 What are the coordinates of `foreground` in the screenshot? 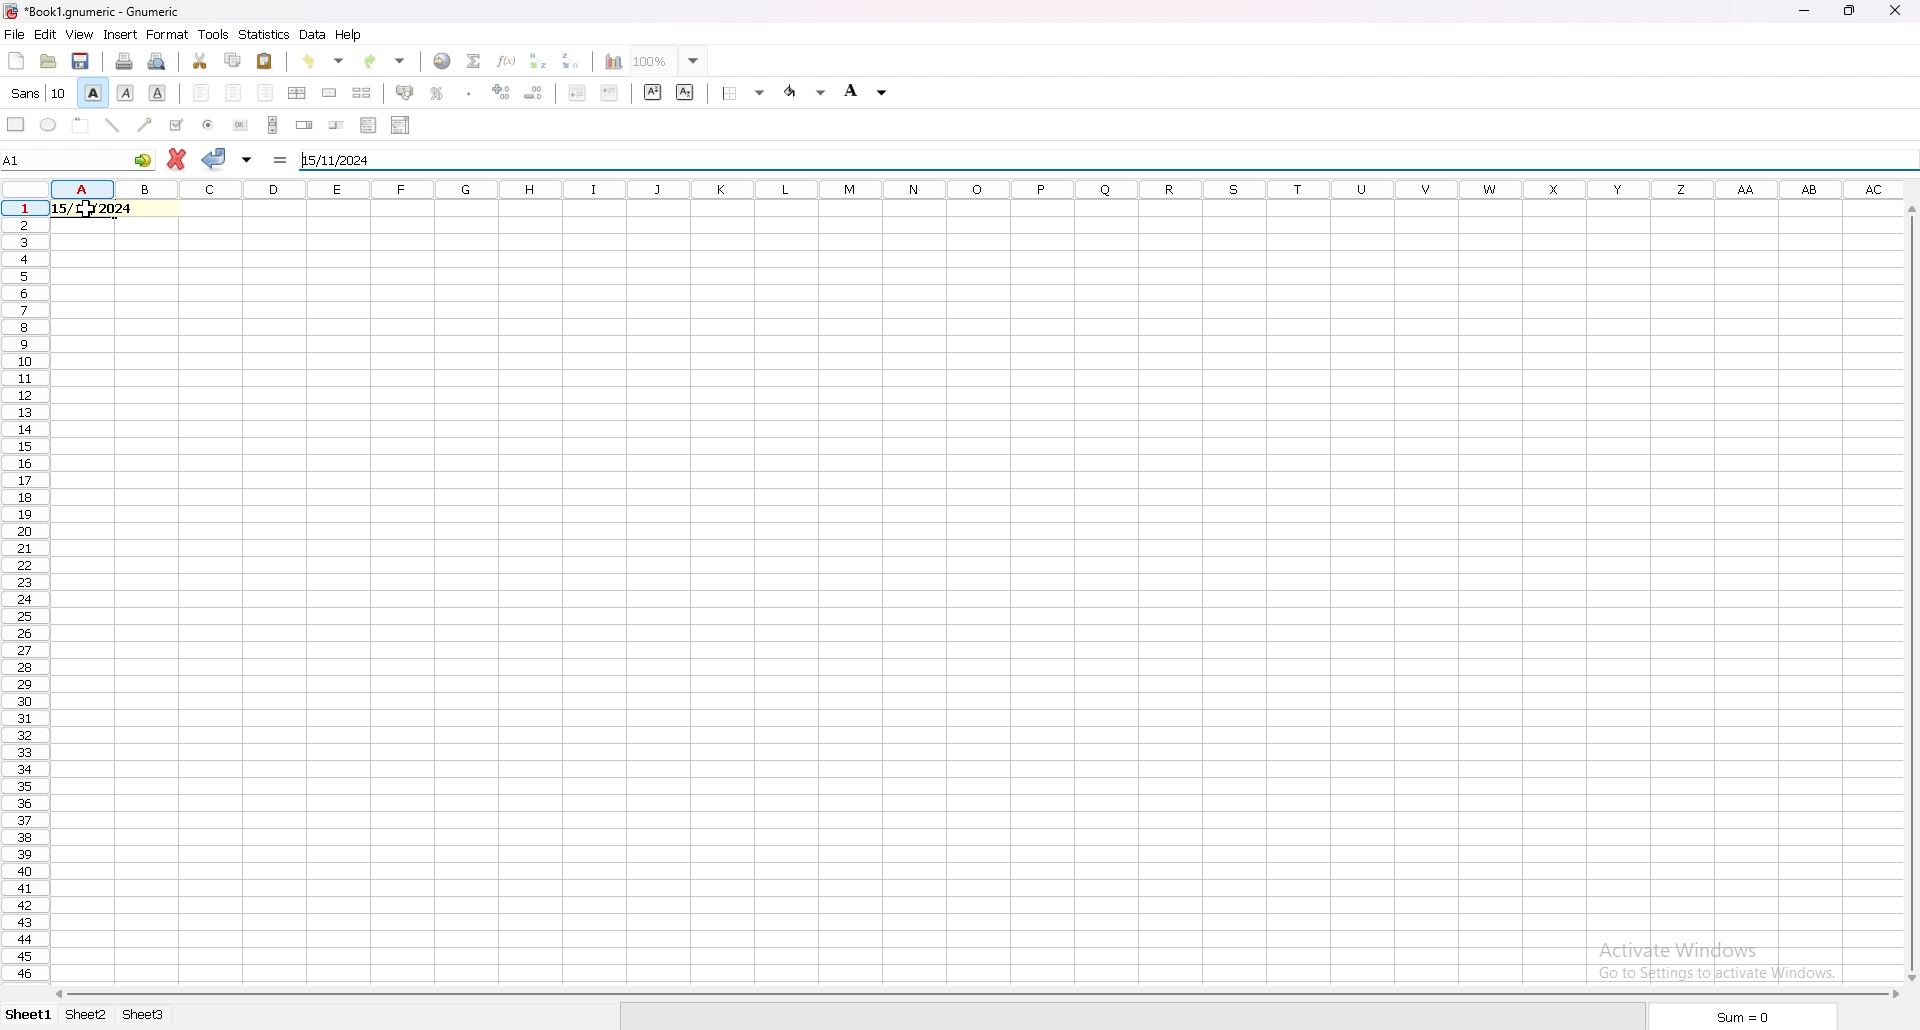 It's located at (865, 91).